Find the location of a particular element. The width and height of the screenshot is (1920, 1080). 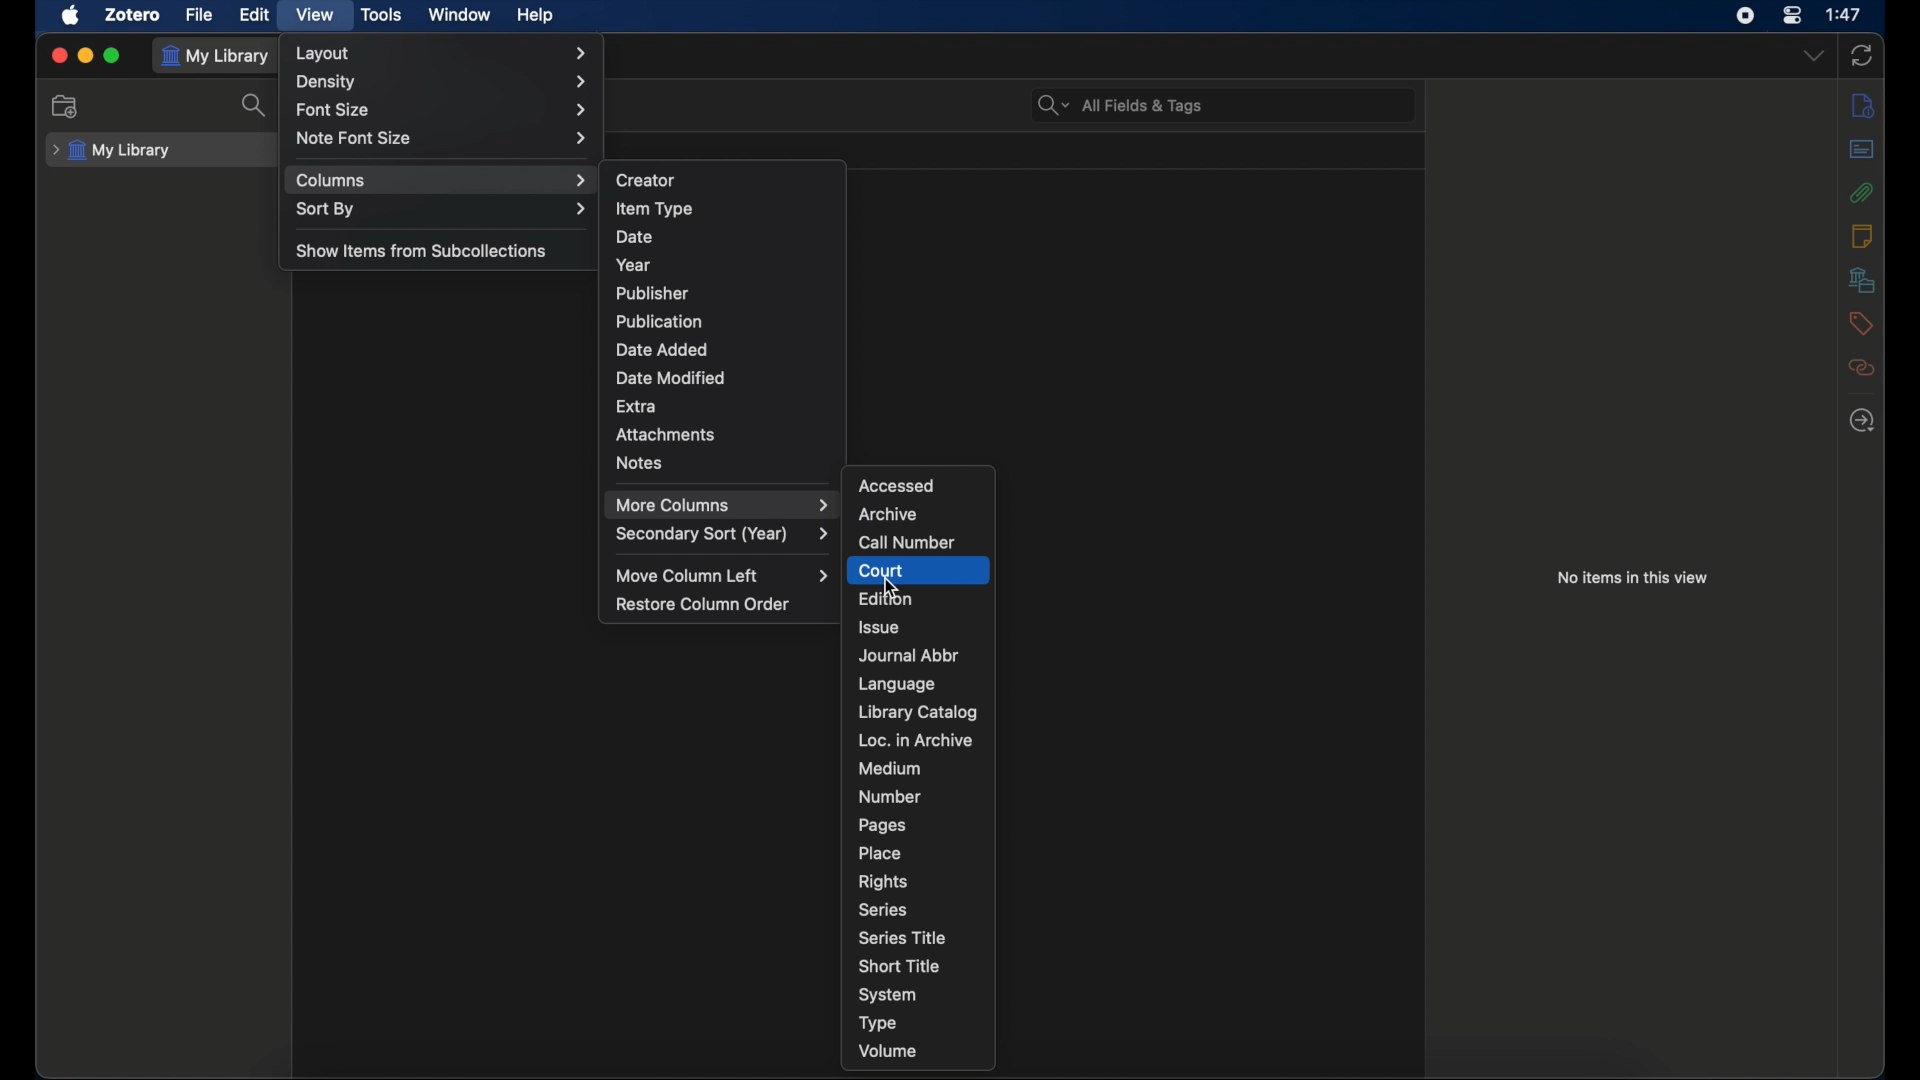

date added is located at coordinates (662, 350).